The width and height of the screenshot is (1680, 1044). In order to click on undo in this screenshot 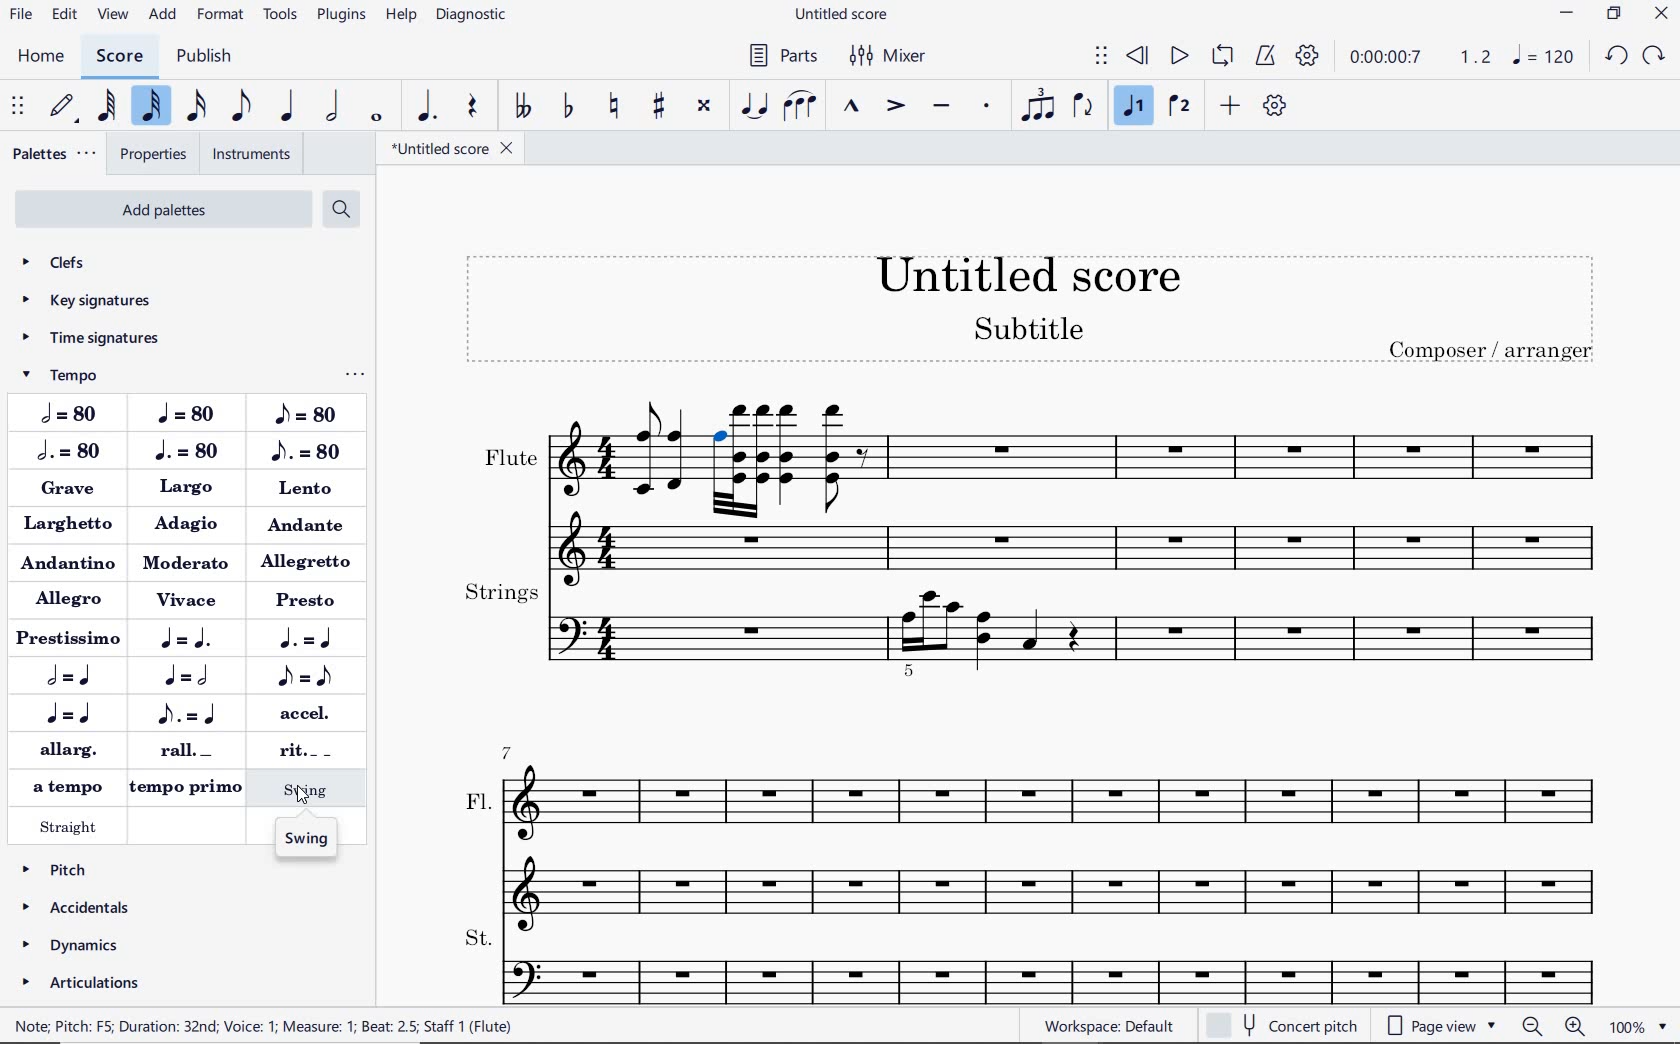, I will do `click(1617, 54)`.